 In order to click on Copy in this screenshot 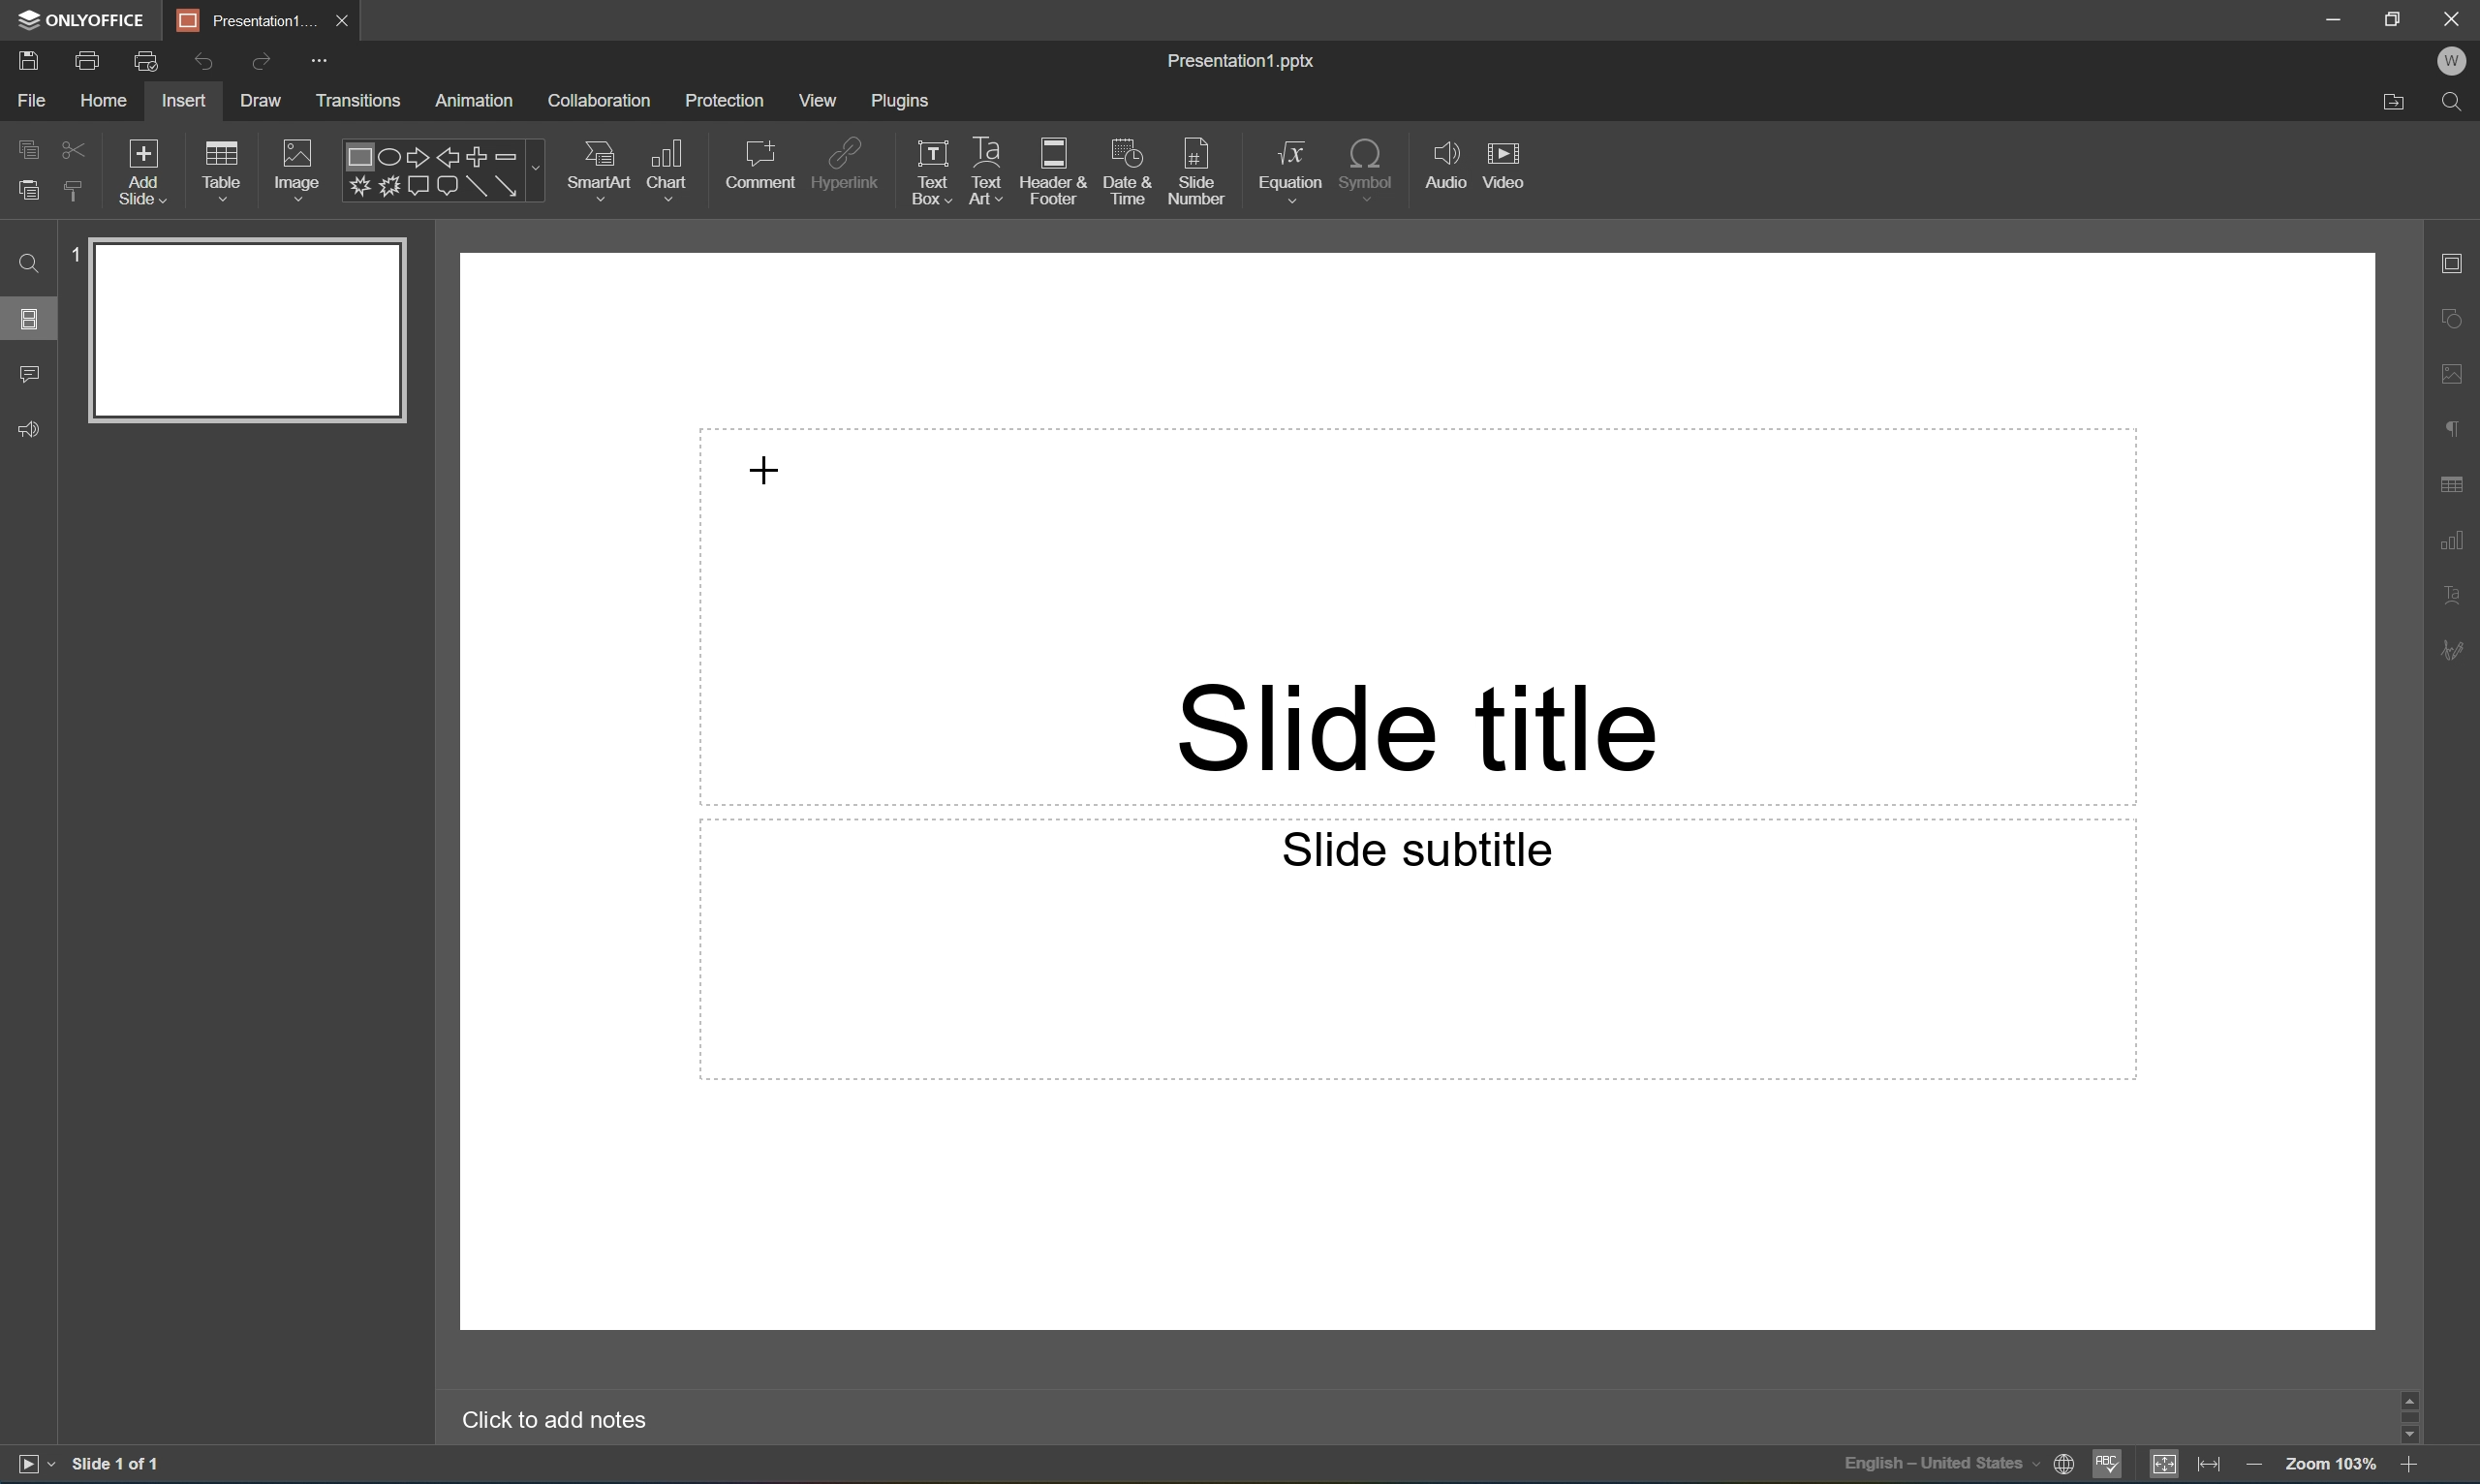, I will do `click(30, 146)`.